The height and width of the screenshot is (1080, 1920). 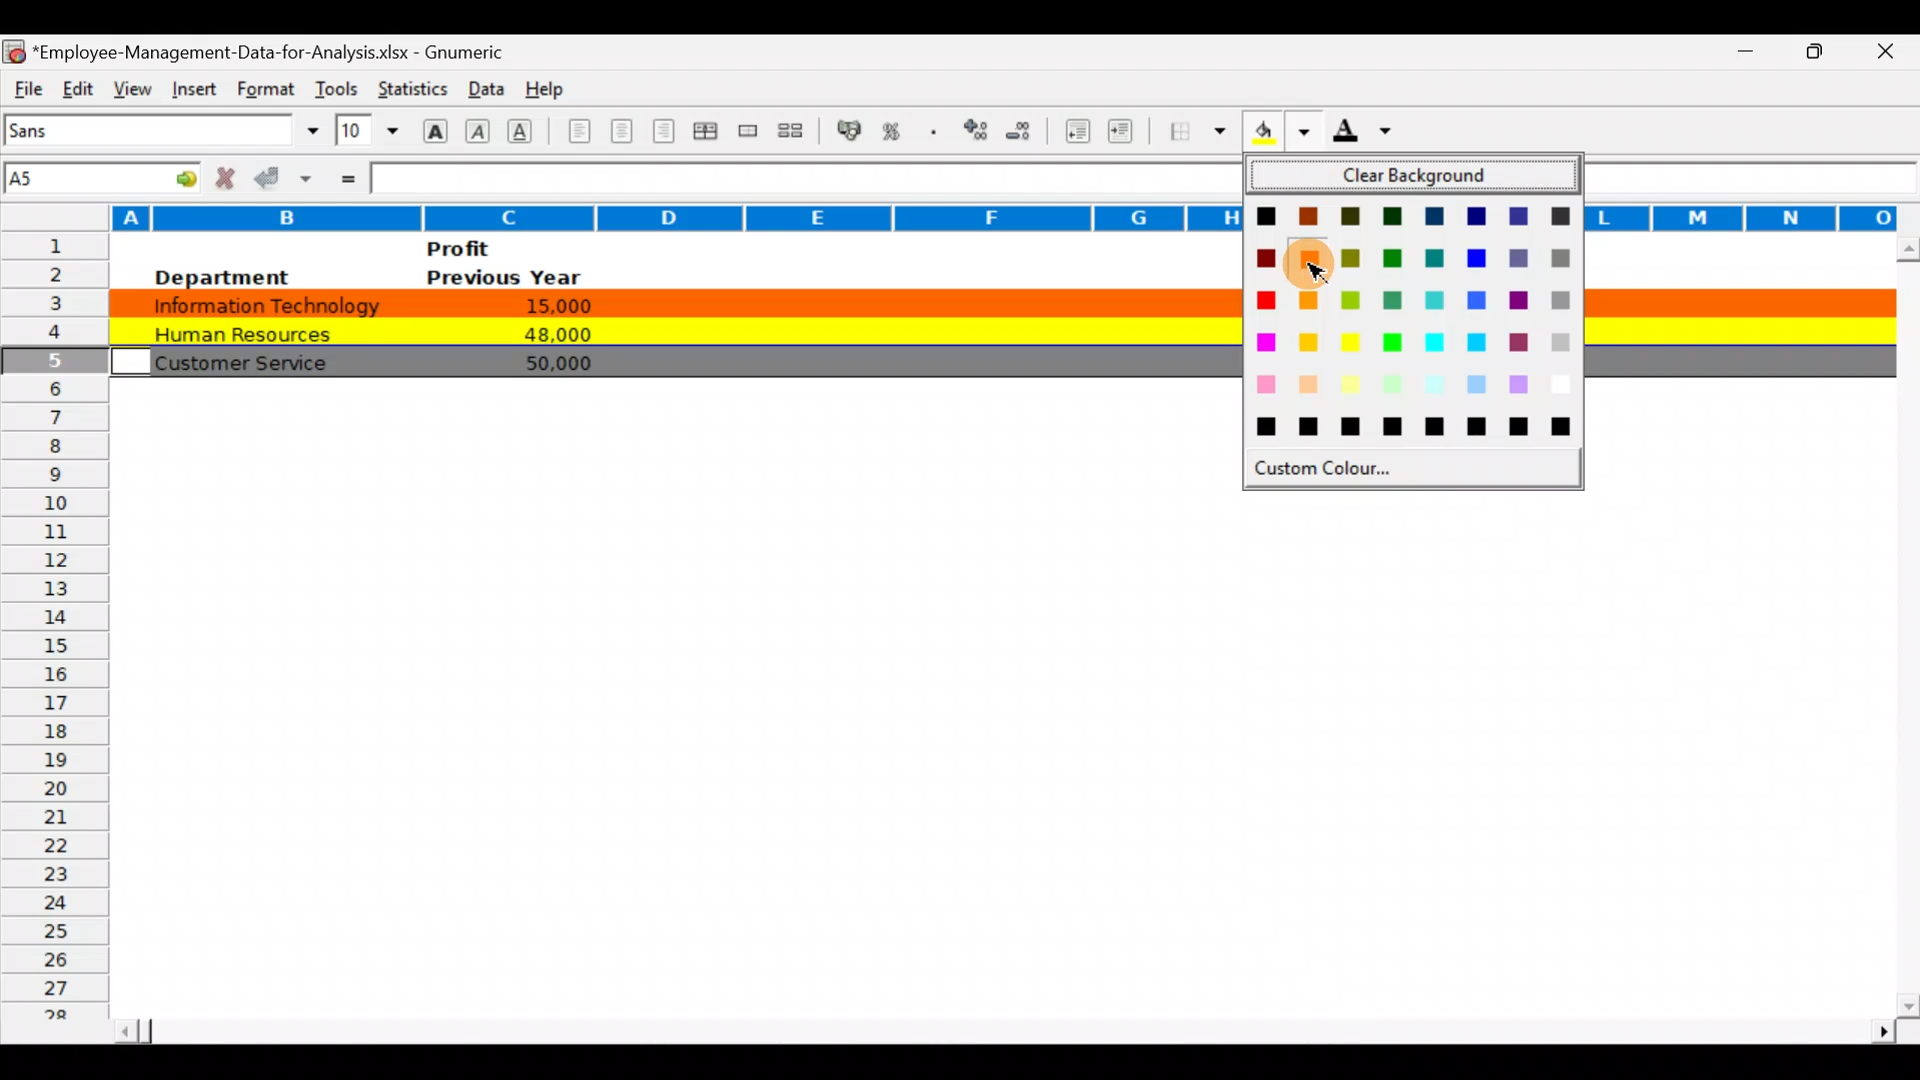 What do you see at coordinates (746, 133) in the screenshot?
I see `Merge a range of cells` at bounding box center [746, 133].